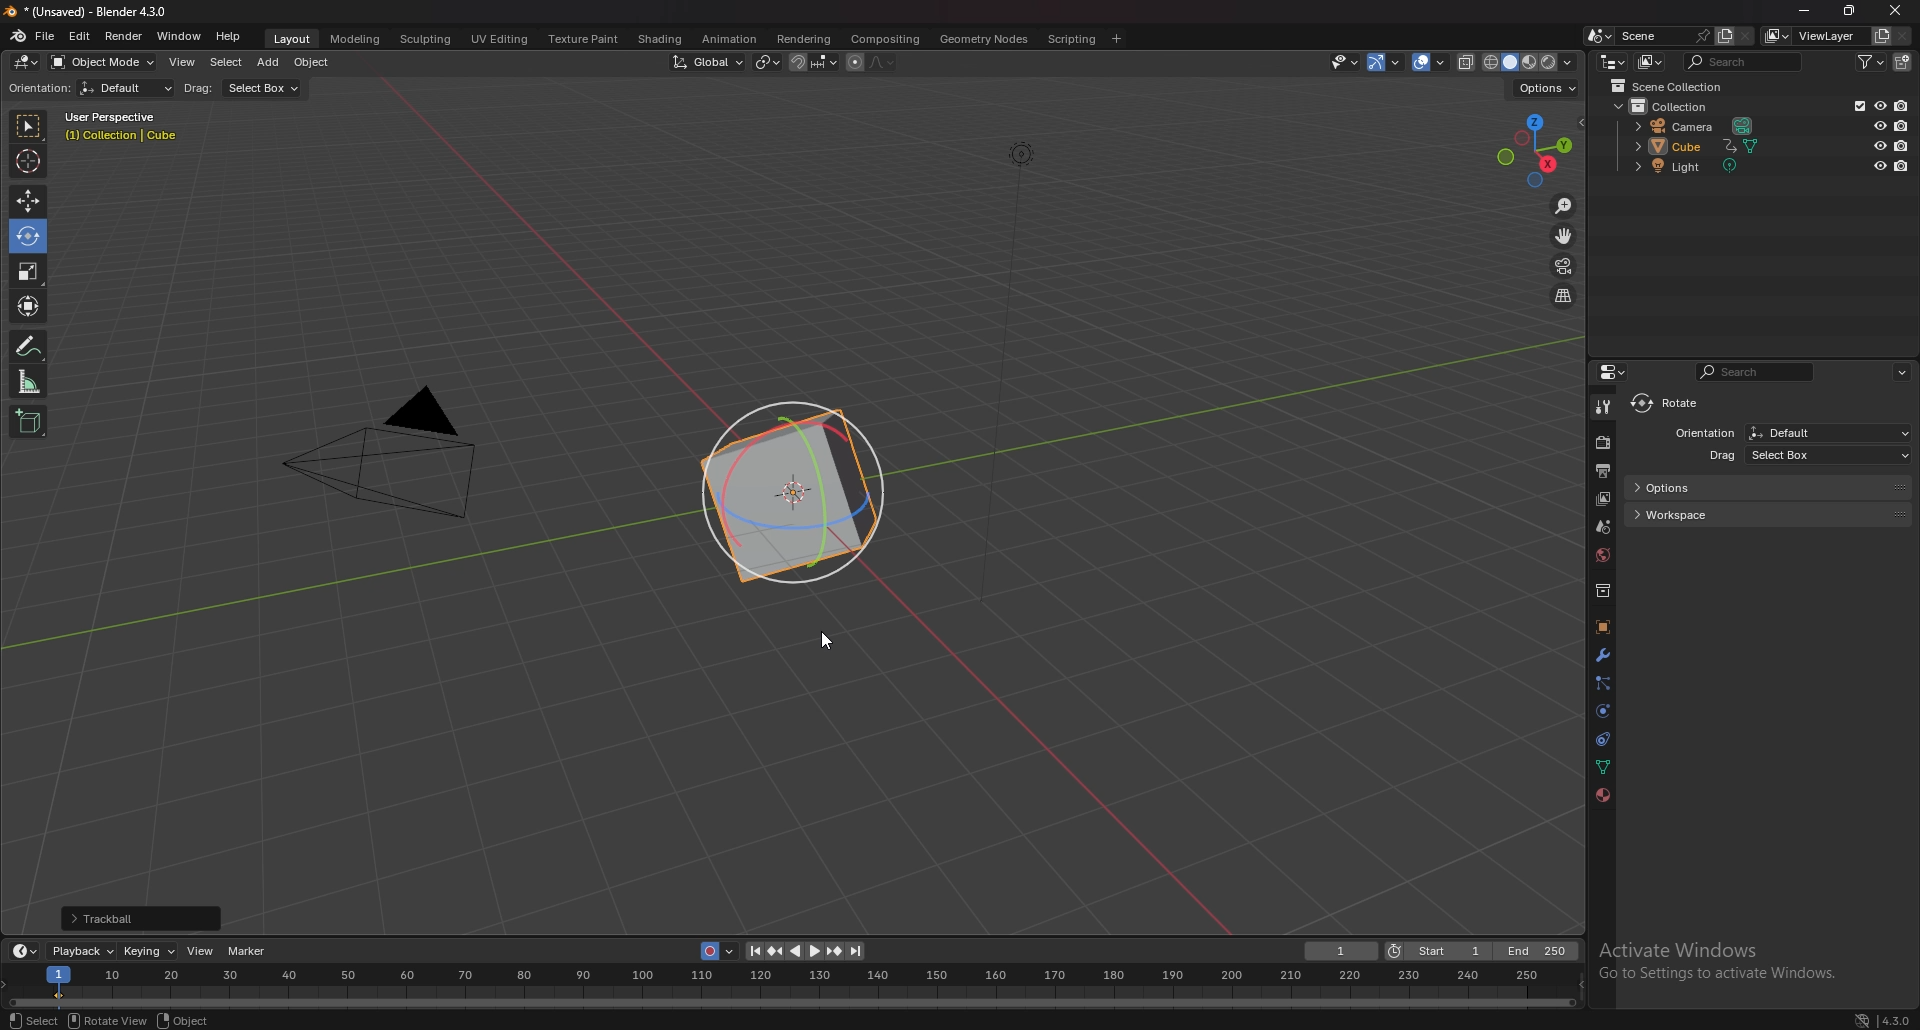  Describe the element at coordinates (1604, 525) in the screenshot. I see `scene` at that location.